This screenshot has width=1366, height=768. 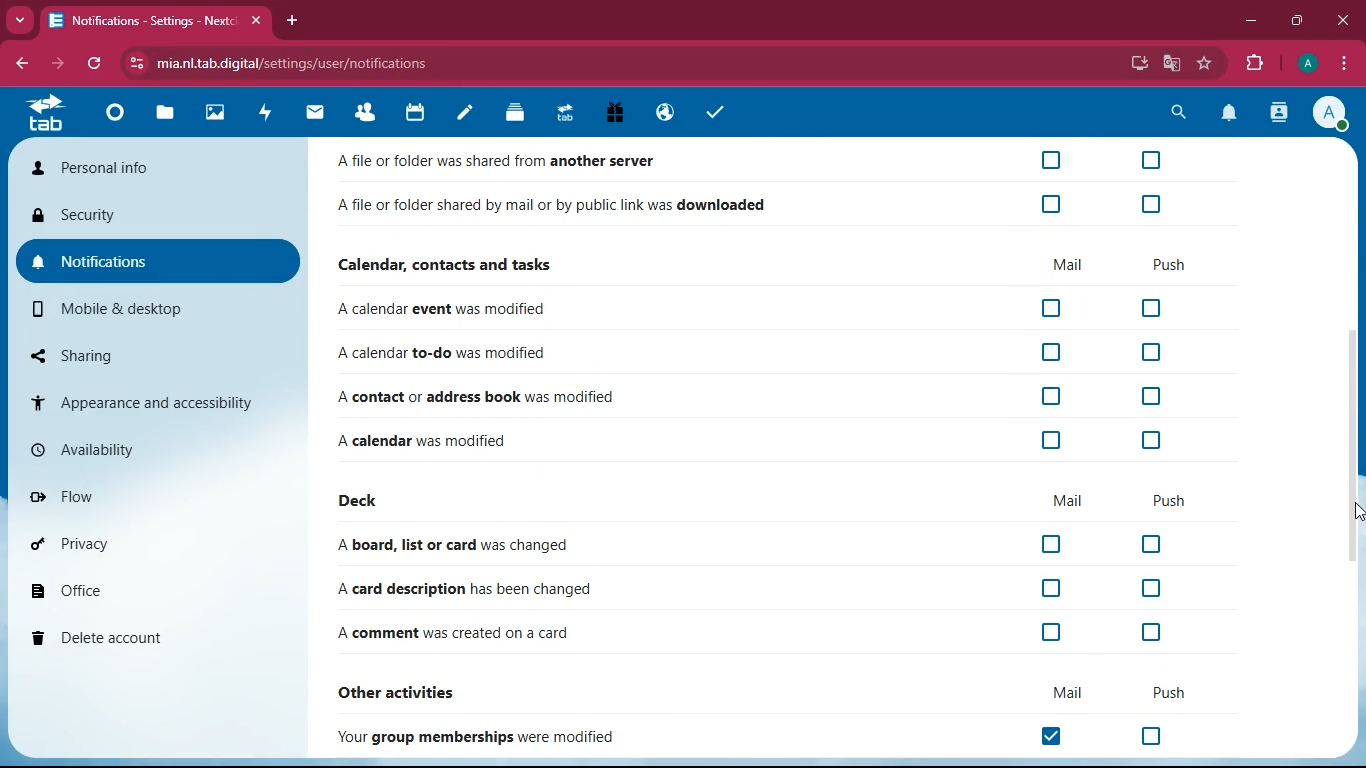 What do you see at coordinates (484, 737) in the screenshot?
I see `Your group memberships were modified` at bounding box center [484, 737].